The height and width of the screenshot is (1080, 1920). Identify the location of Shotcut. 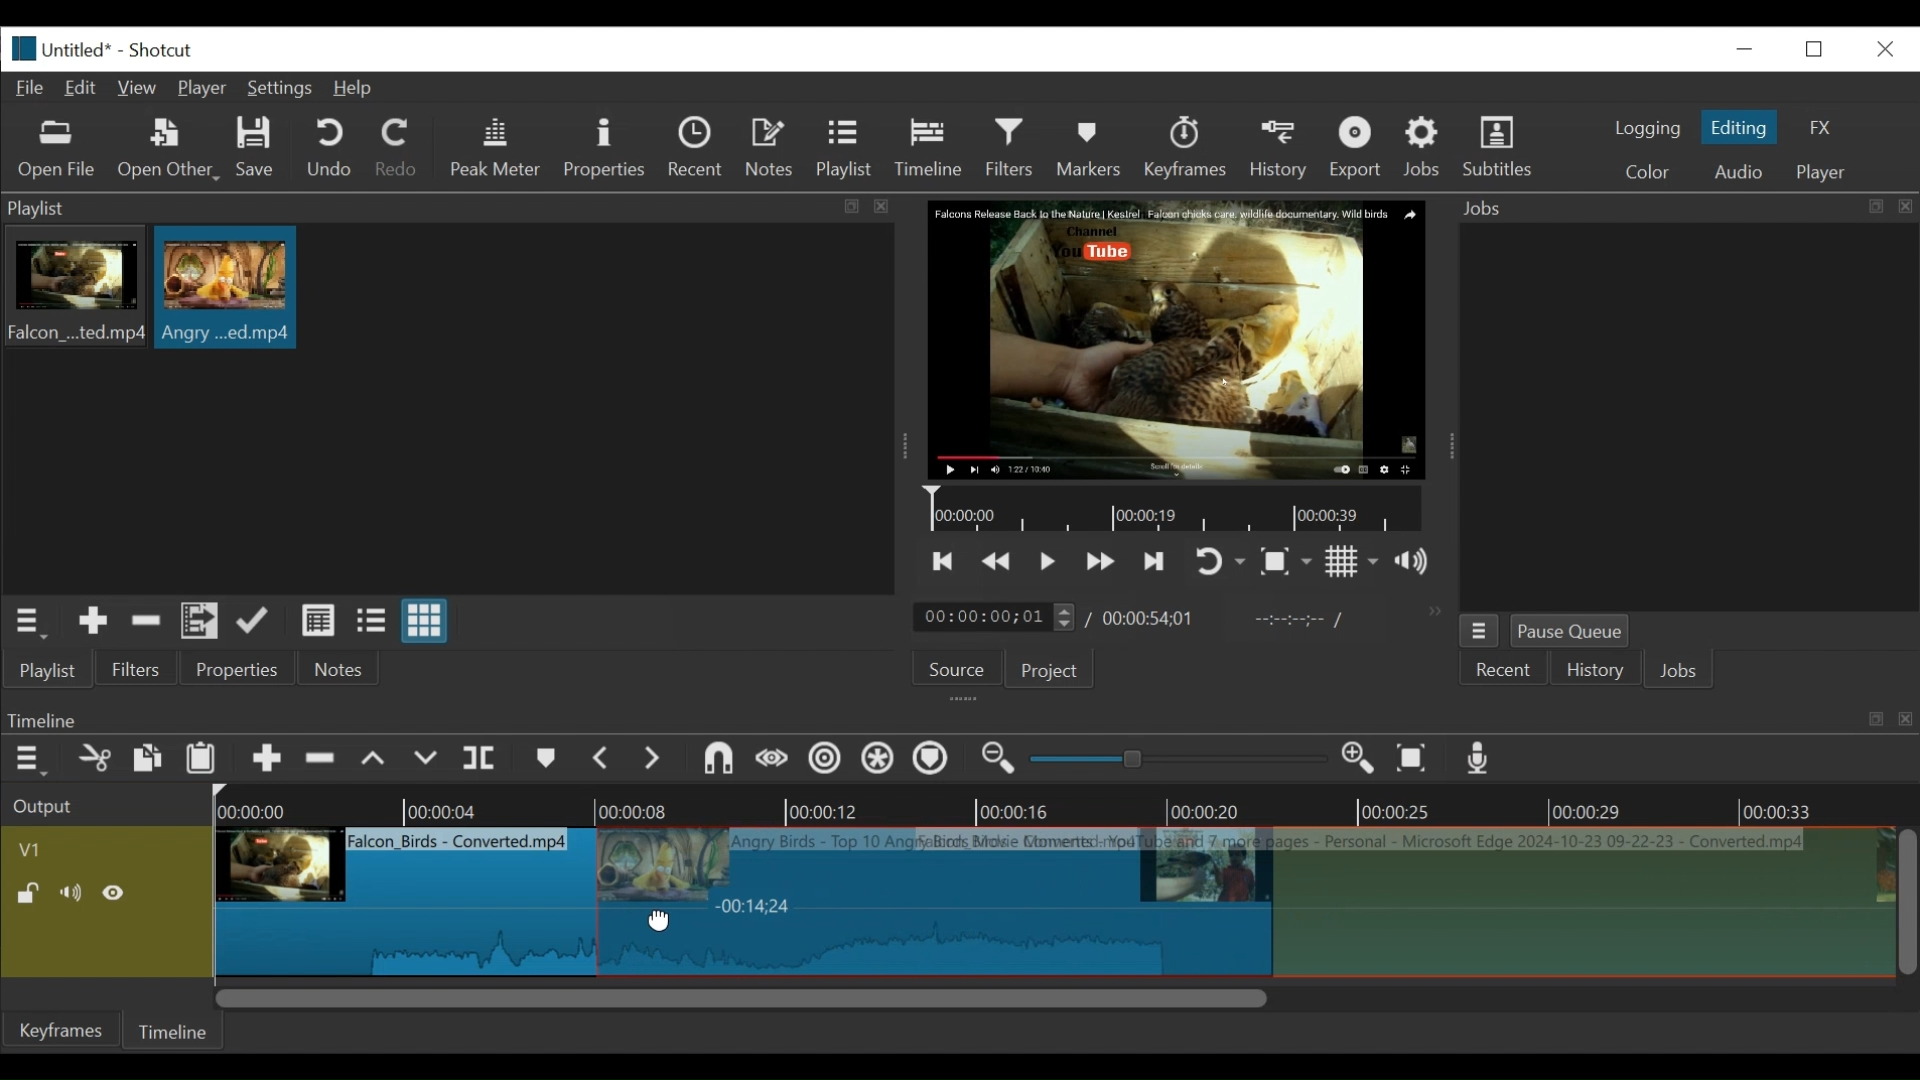
(160, 52).